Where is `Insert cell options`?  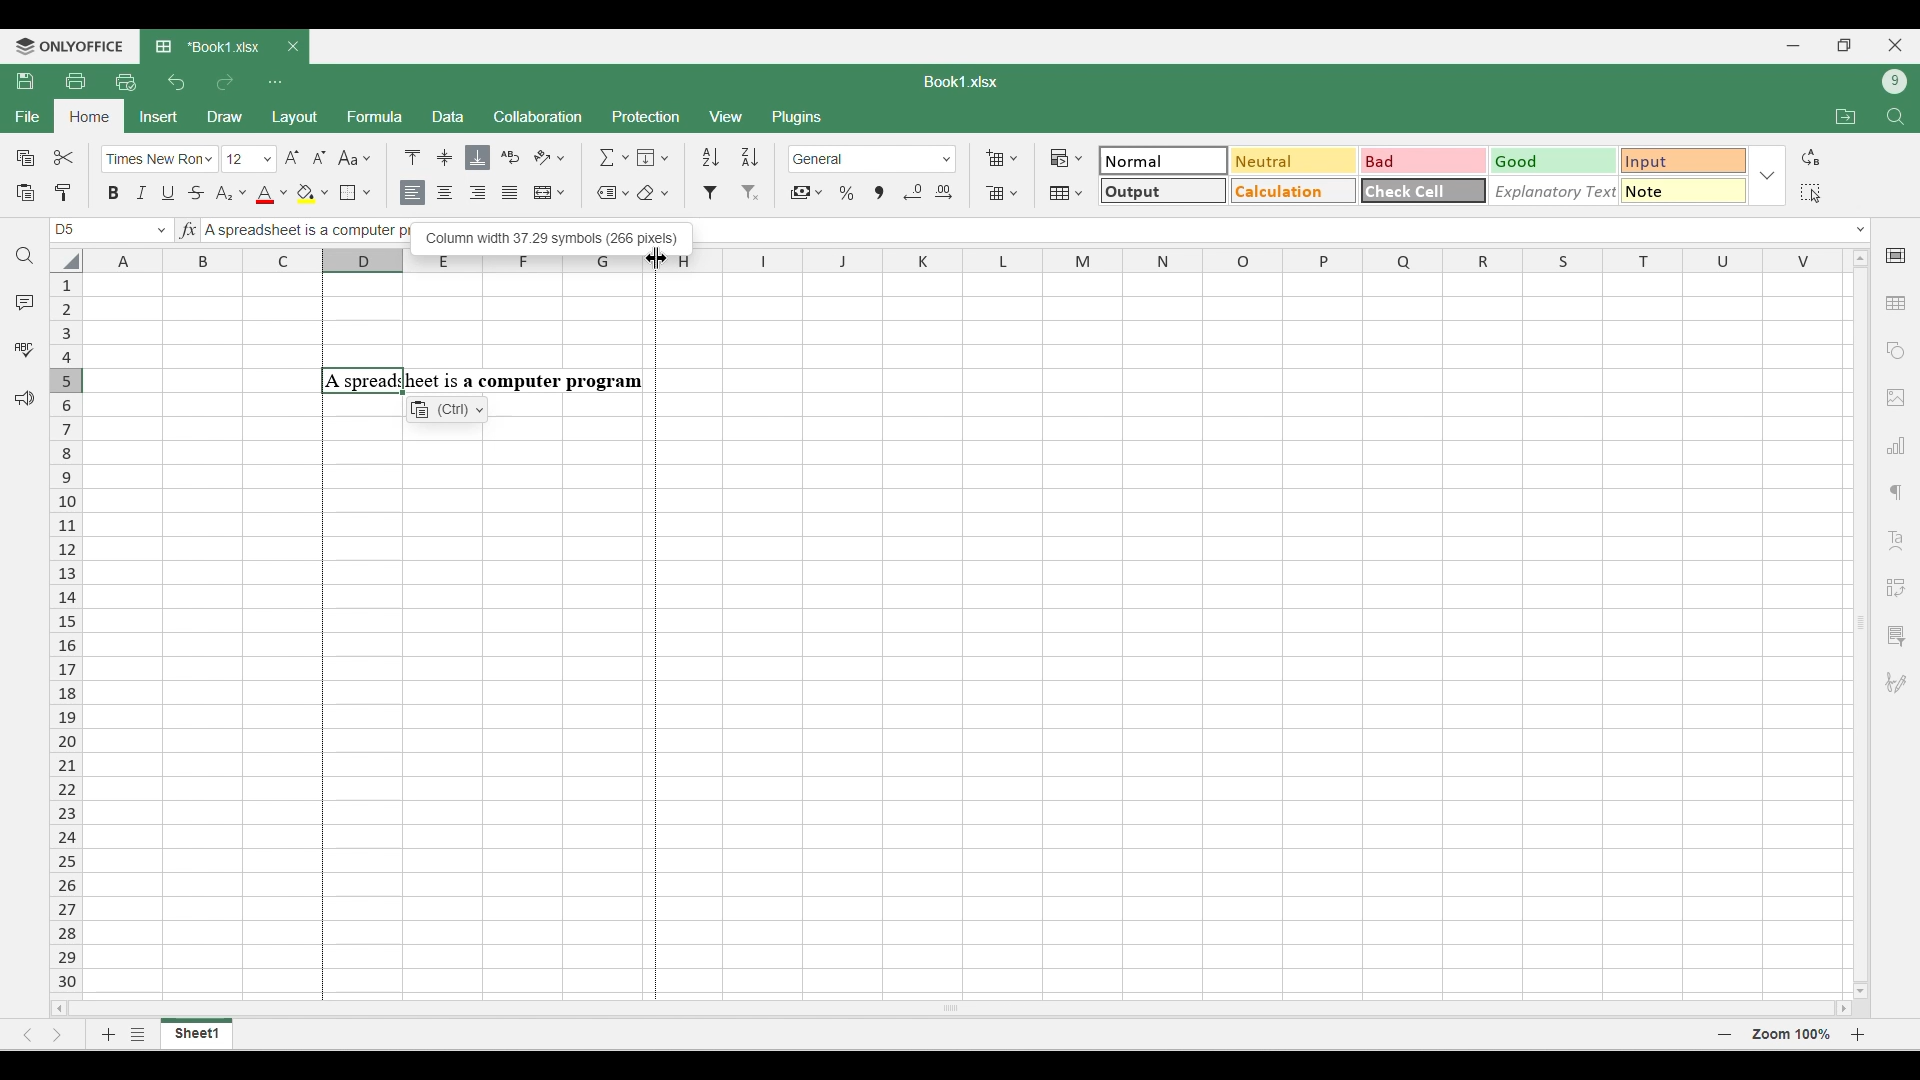
Insert cell options is located at coordinates (1001, 158).